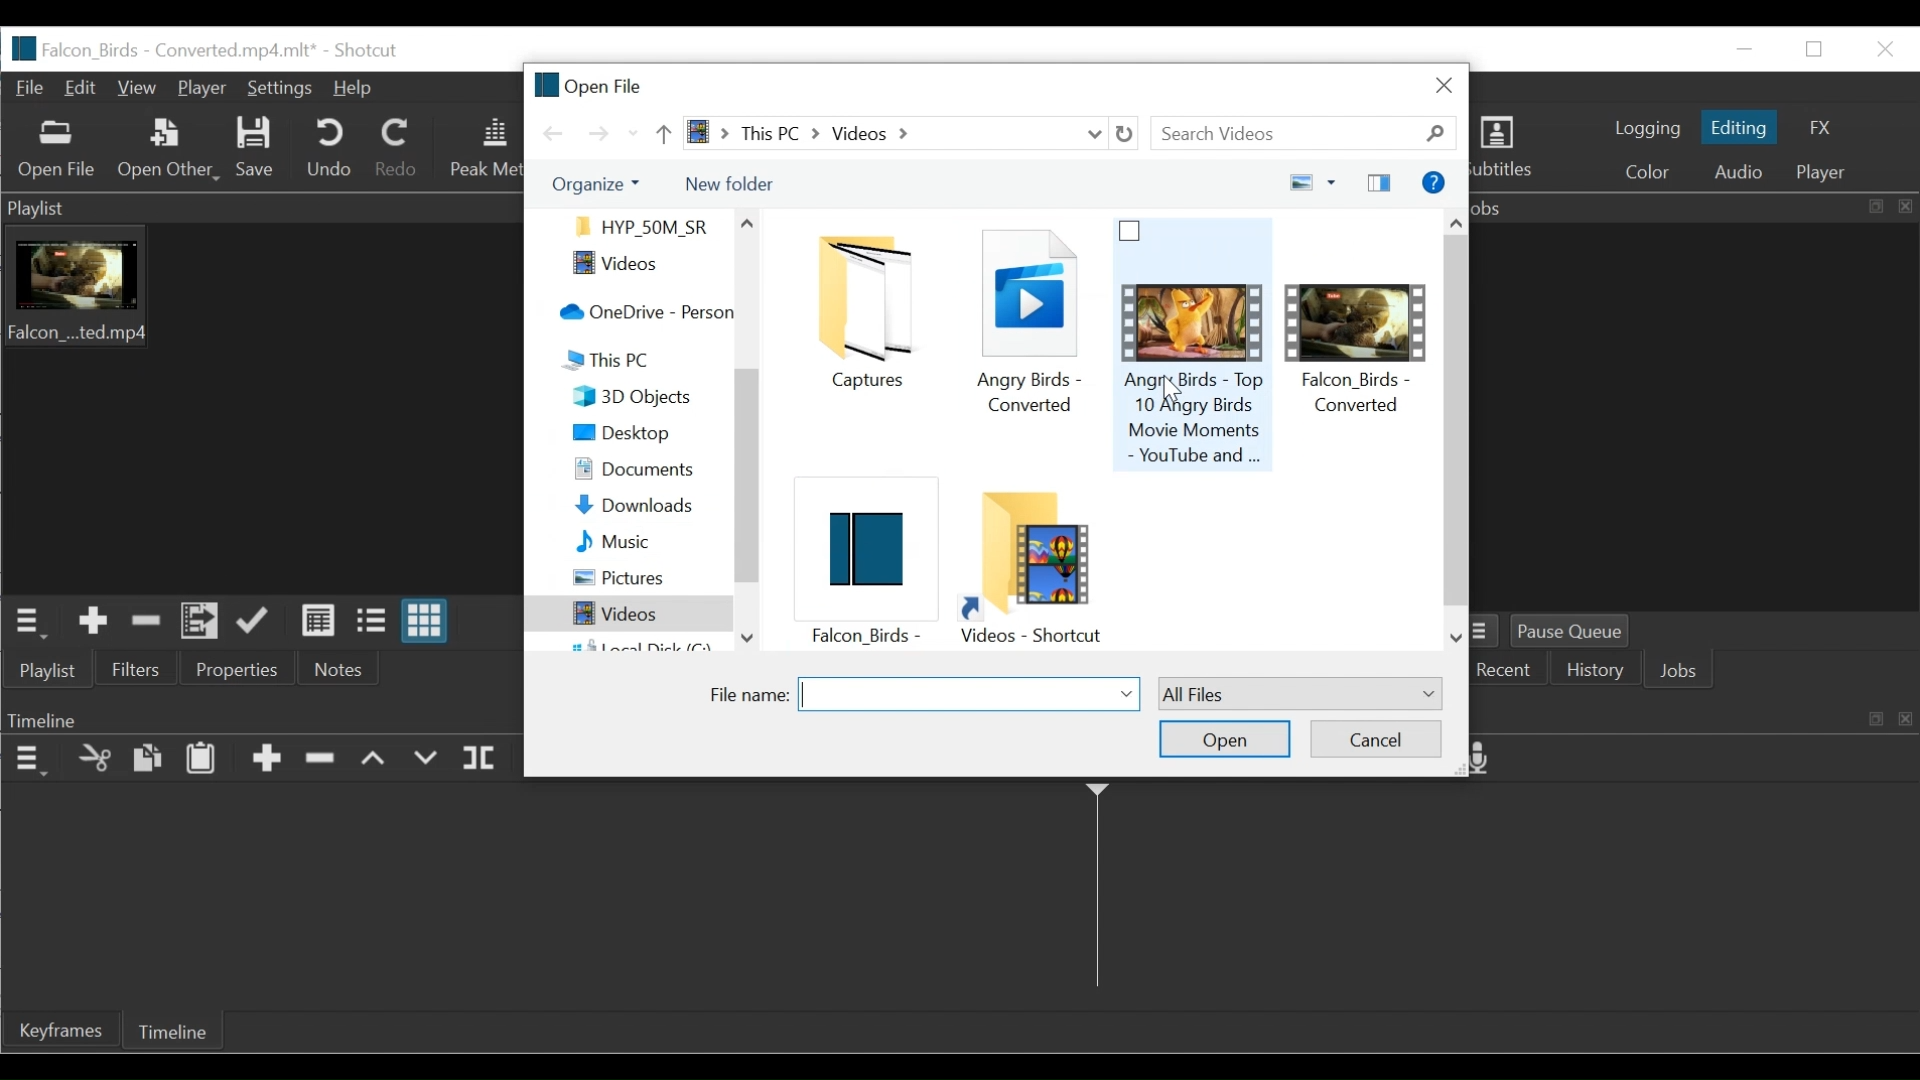 This screenshot has width=1920, height=1080. I want to click on Editing, so click(1739, 127).